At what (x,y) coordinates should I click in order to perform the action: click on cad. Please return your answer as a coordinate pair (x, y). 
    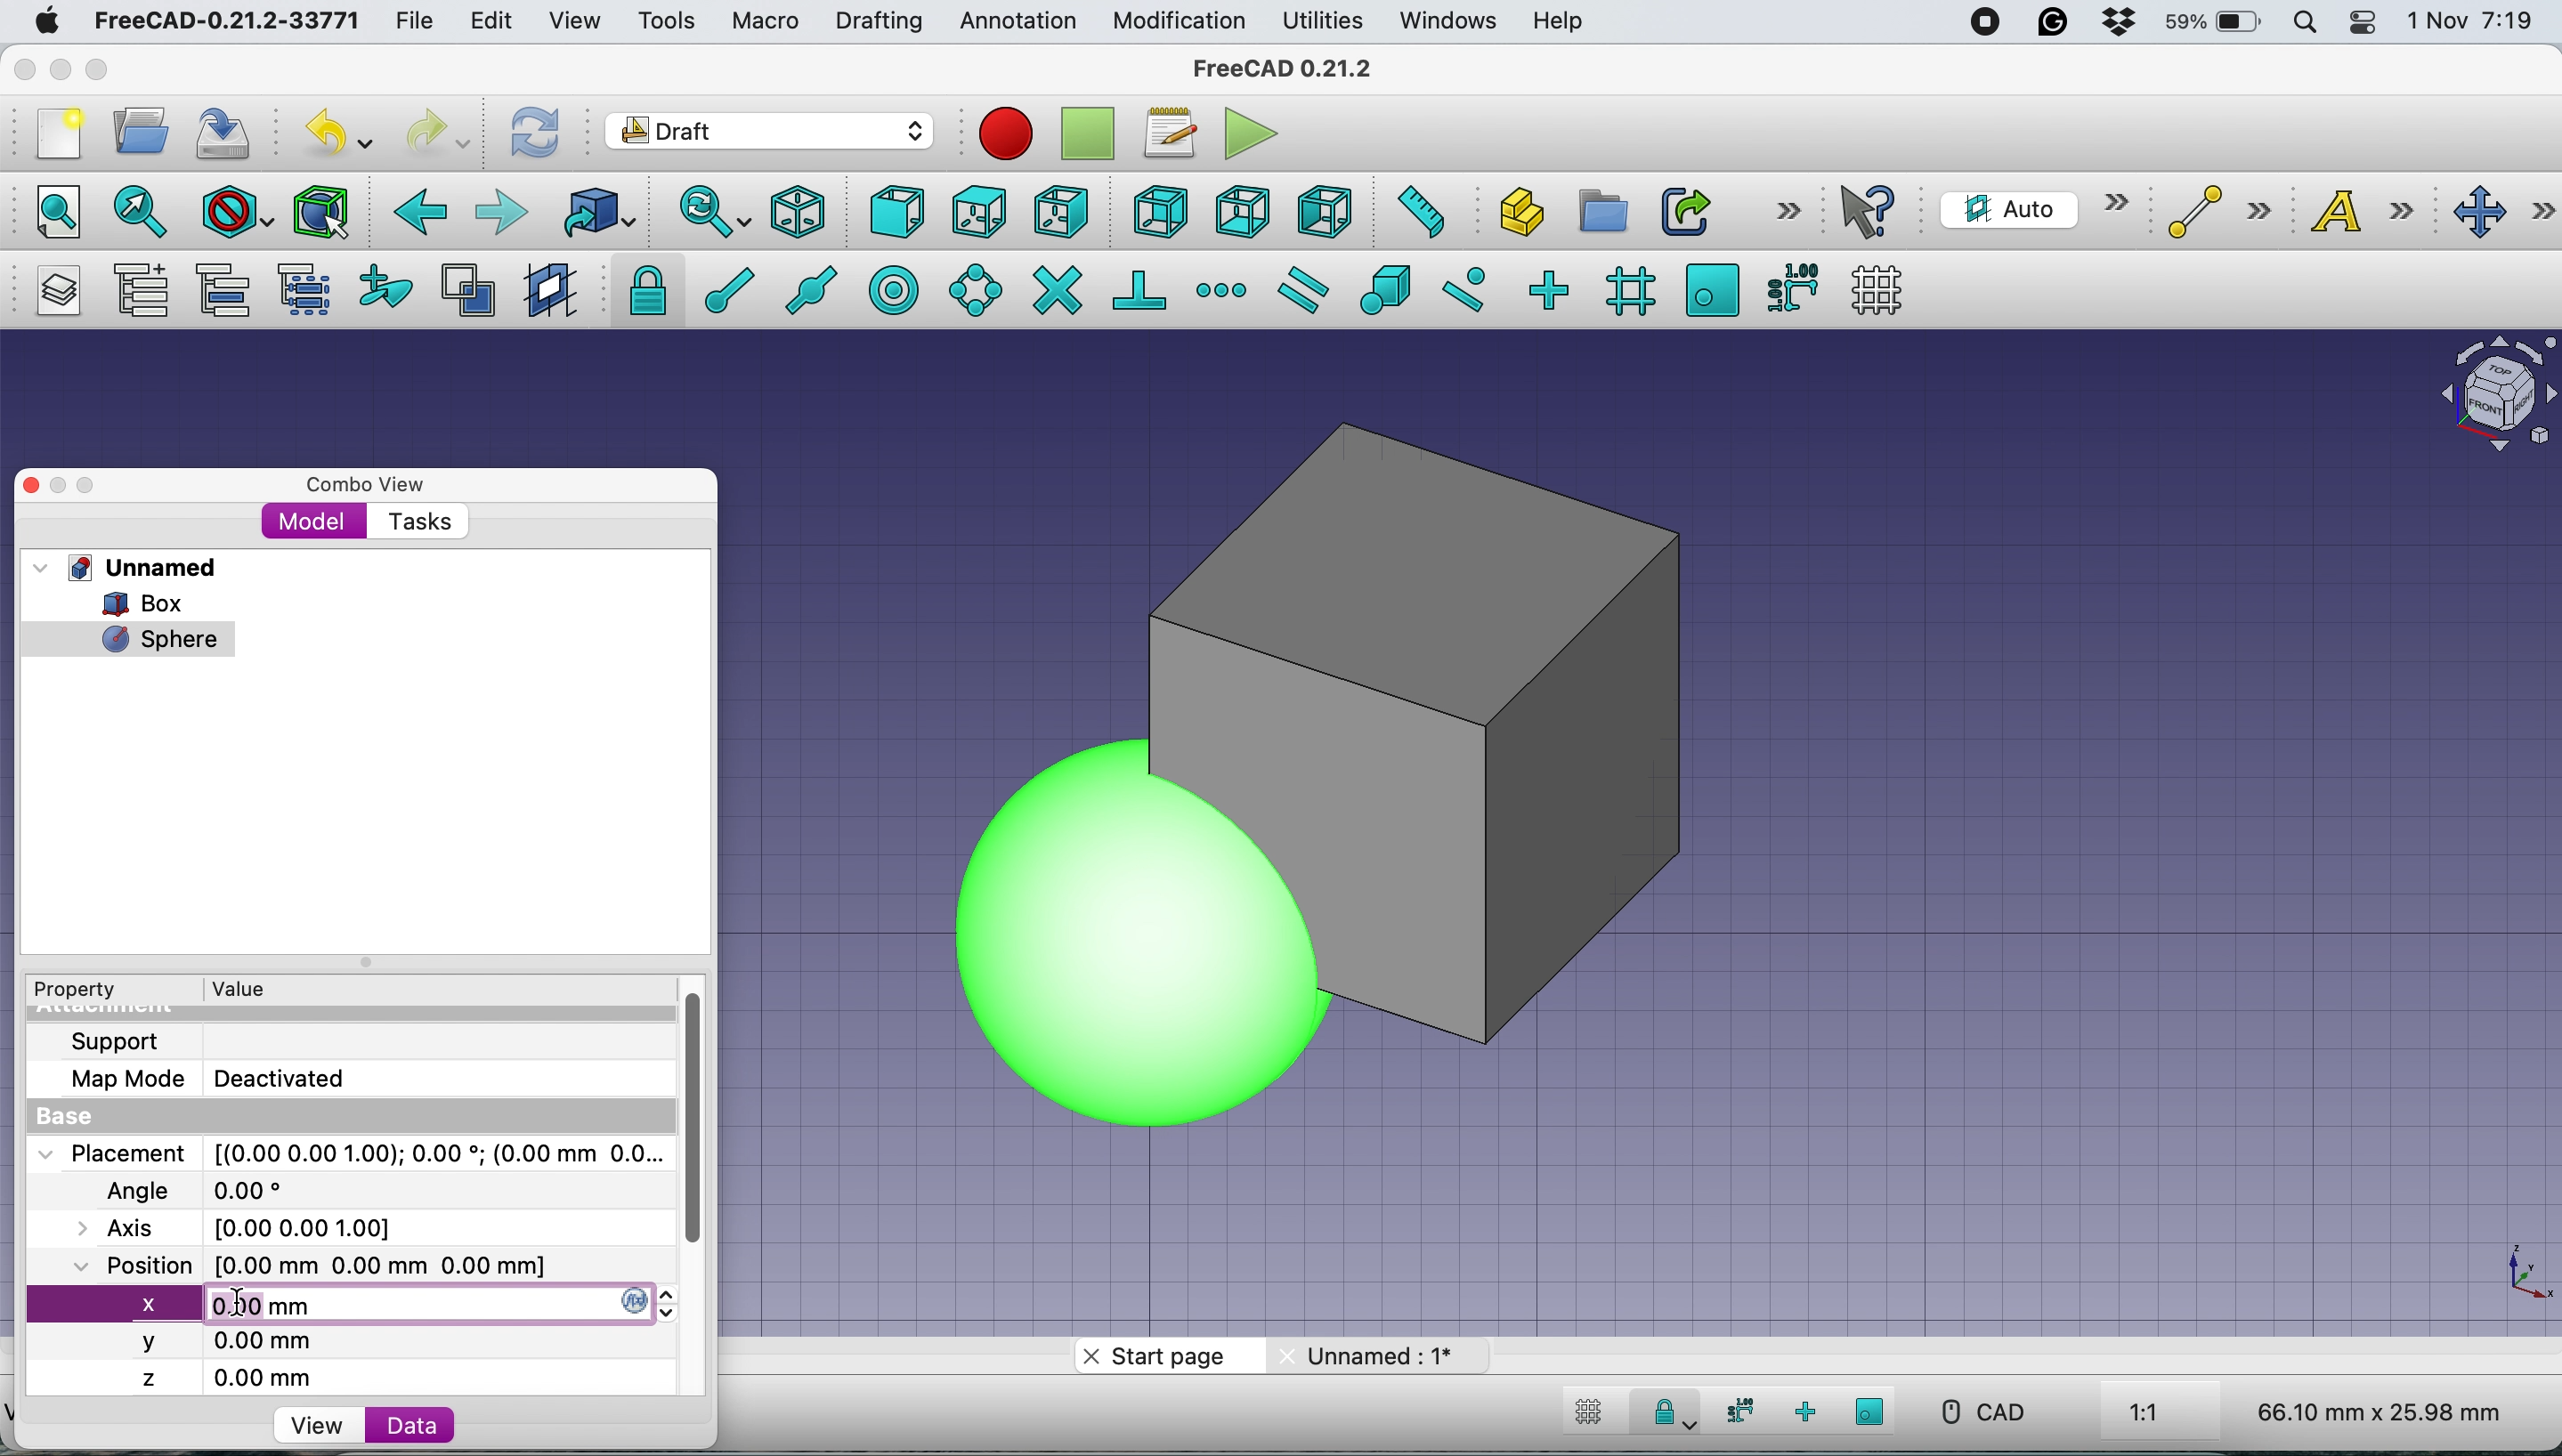
    Looking at the image, I should click on (1981, 1412).